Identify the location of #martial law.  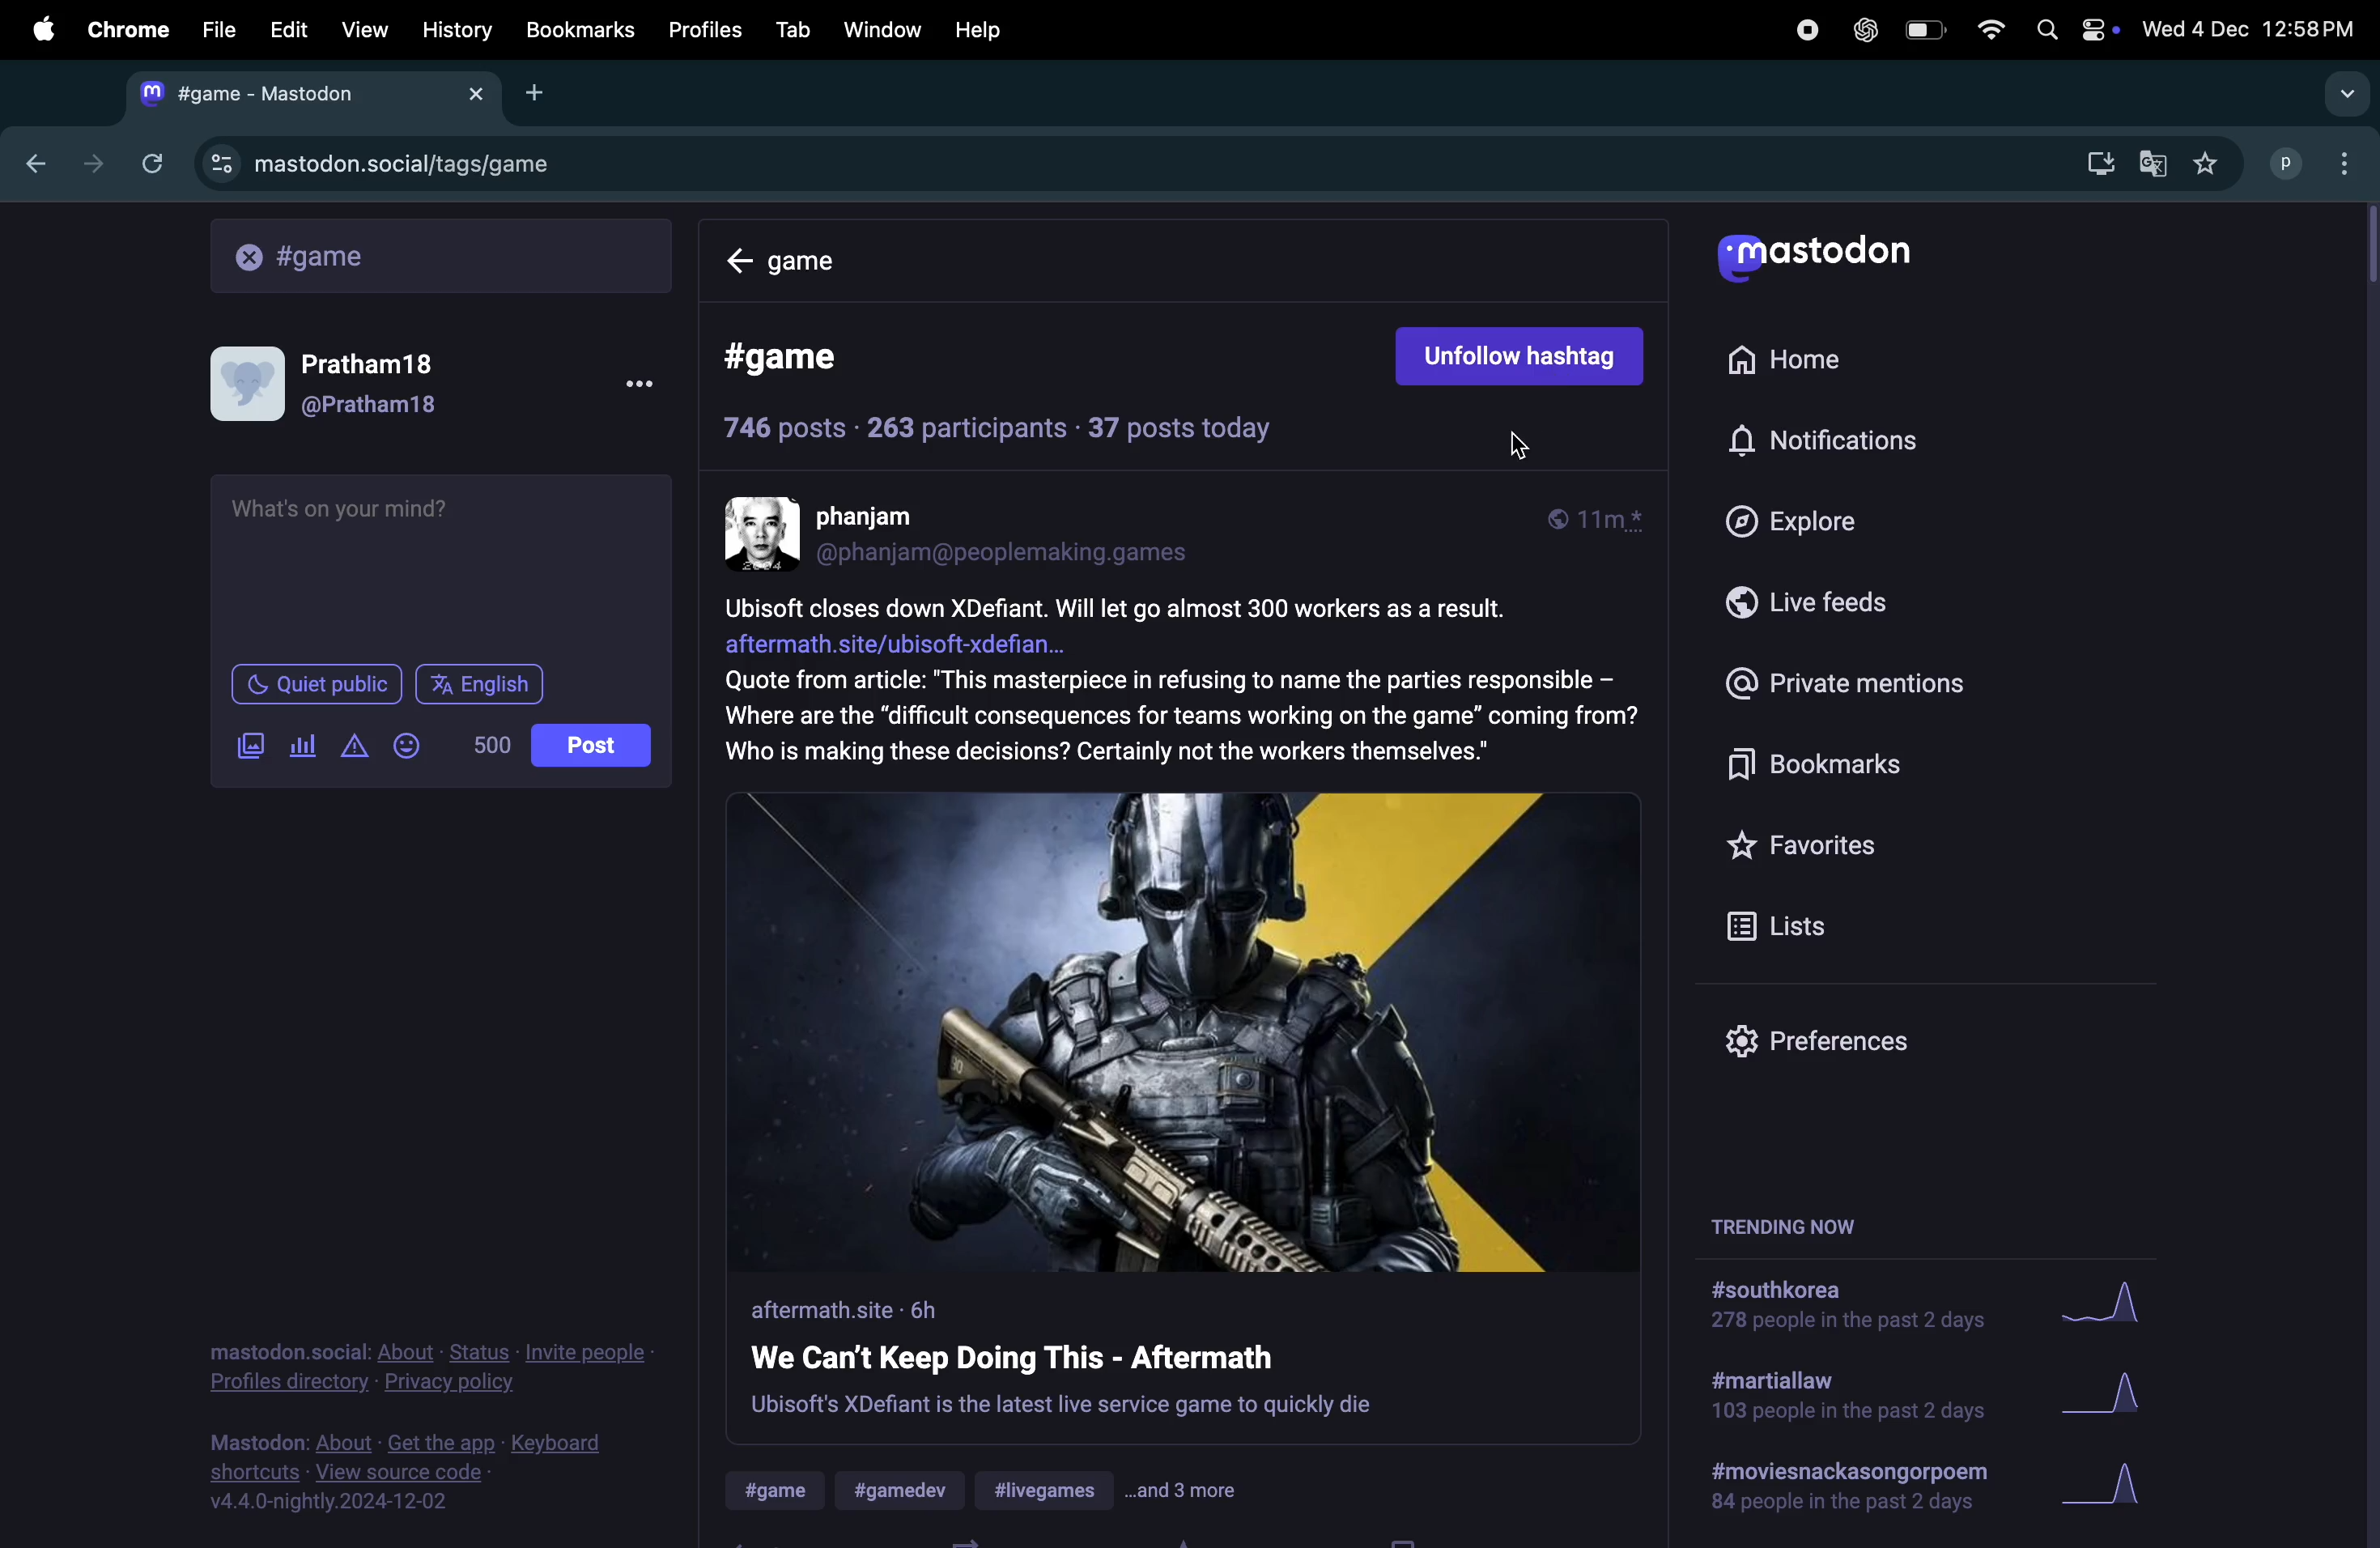
(1846, 1400).